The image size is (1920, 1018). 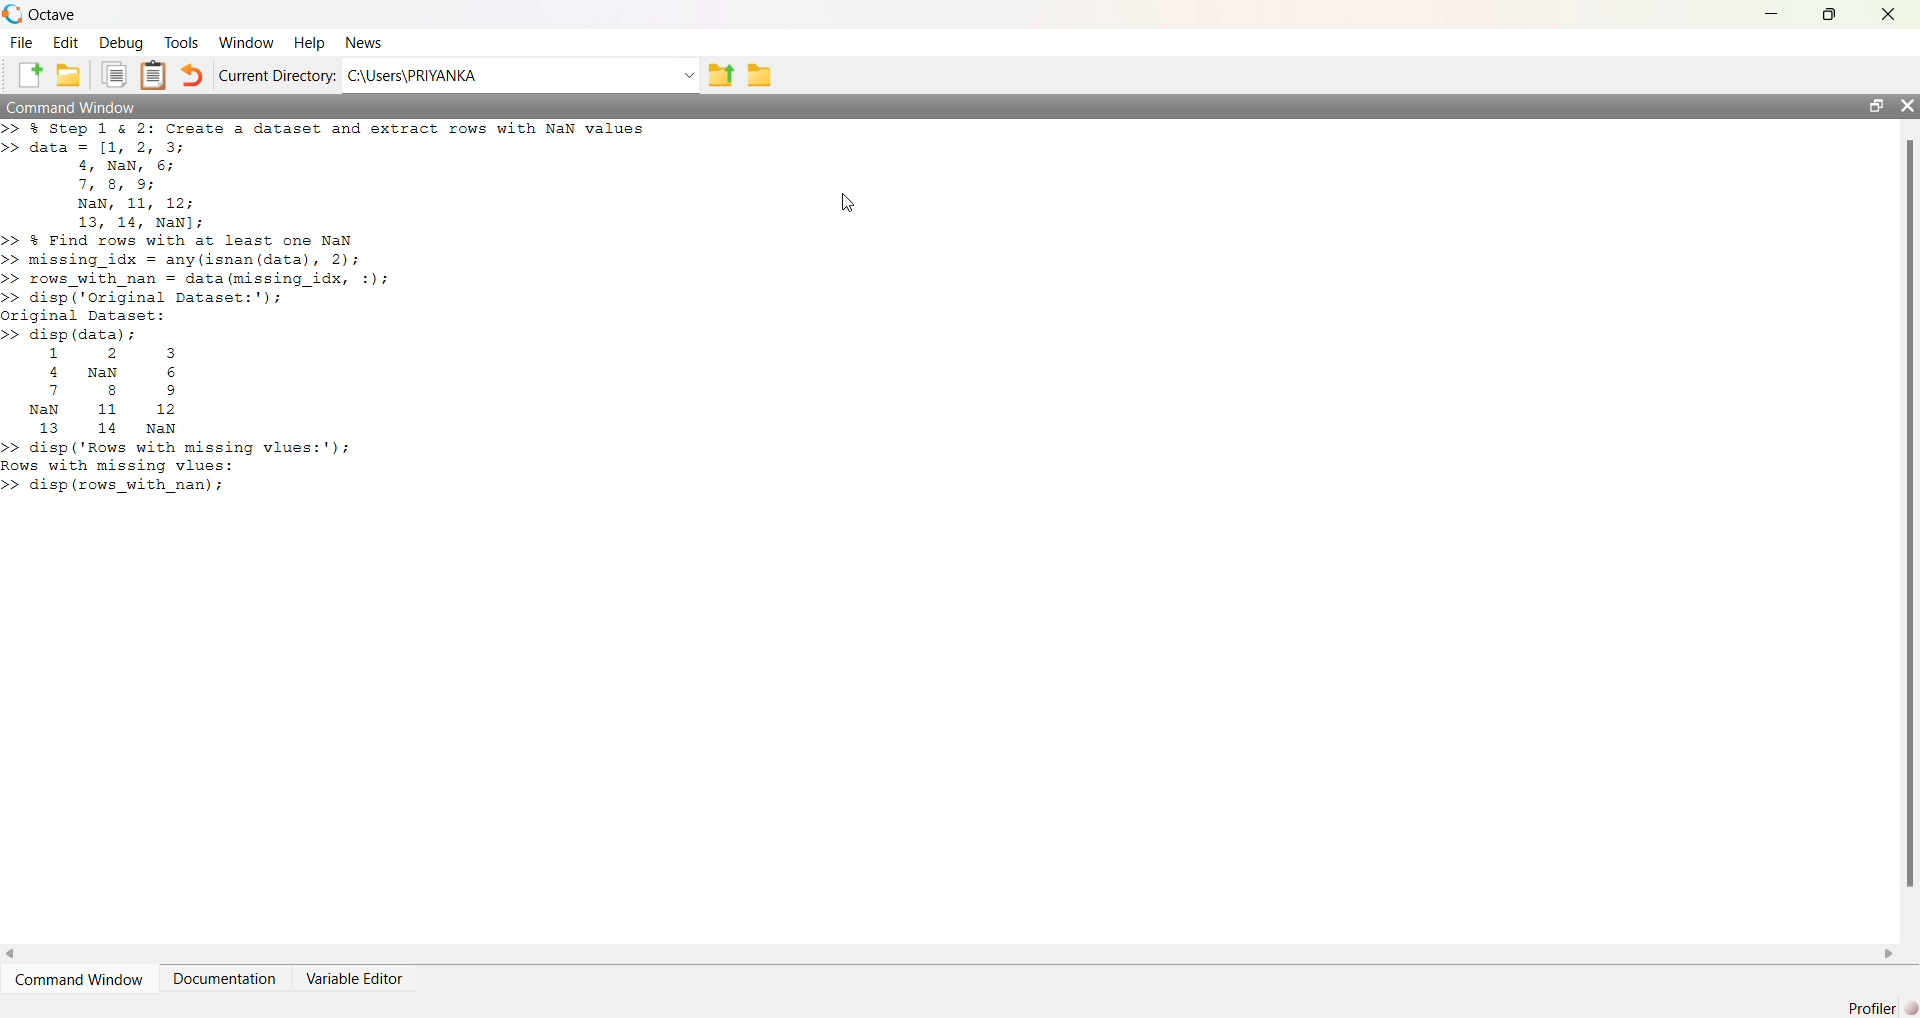 What do you see at coordinates (1830, 13) in the screenshot?
I see `maximize` at bounding box center [1830, 13].